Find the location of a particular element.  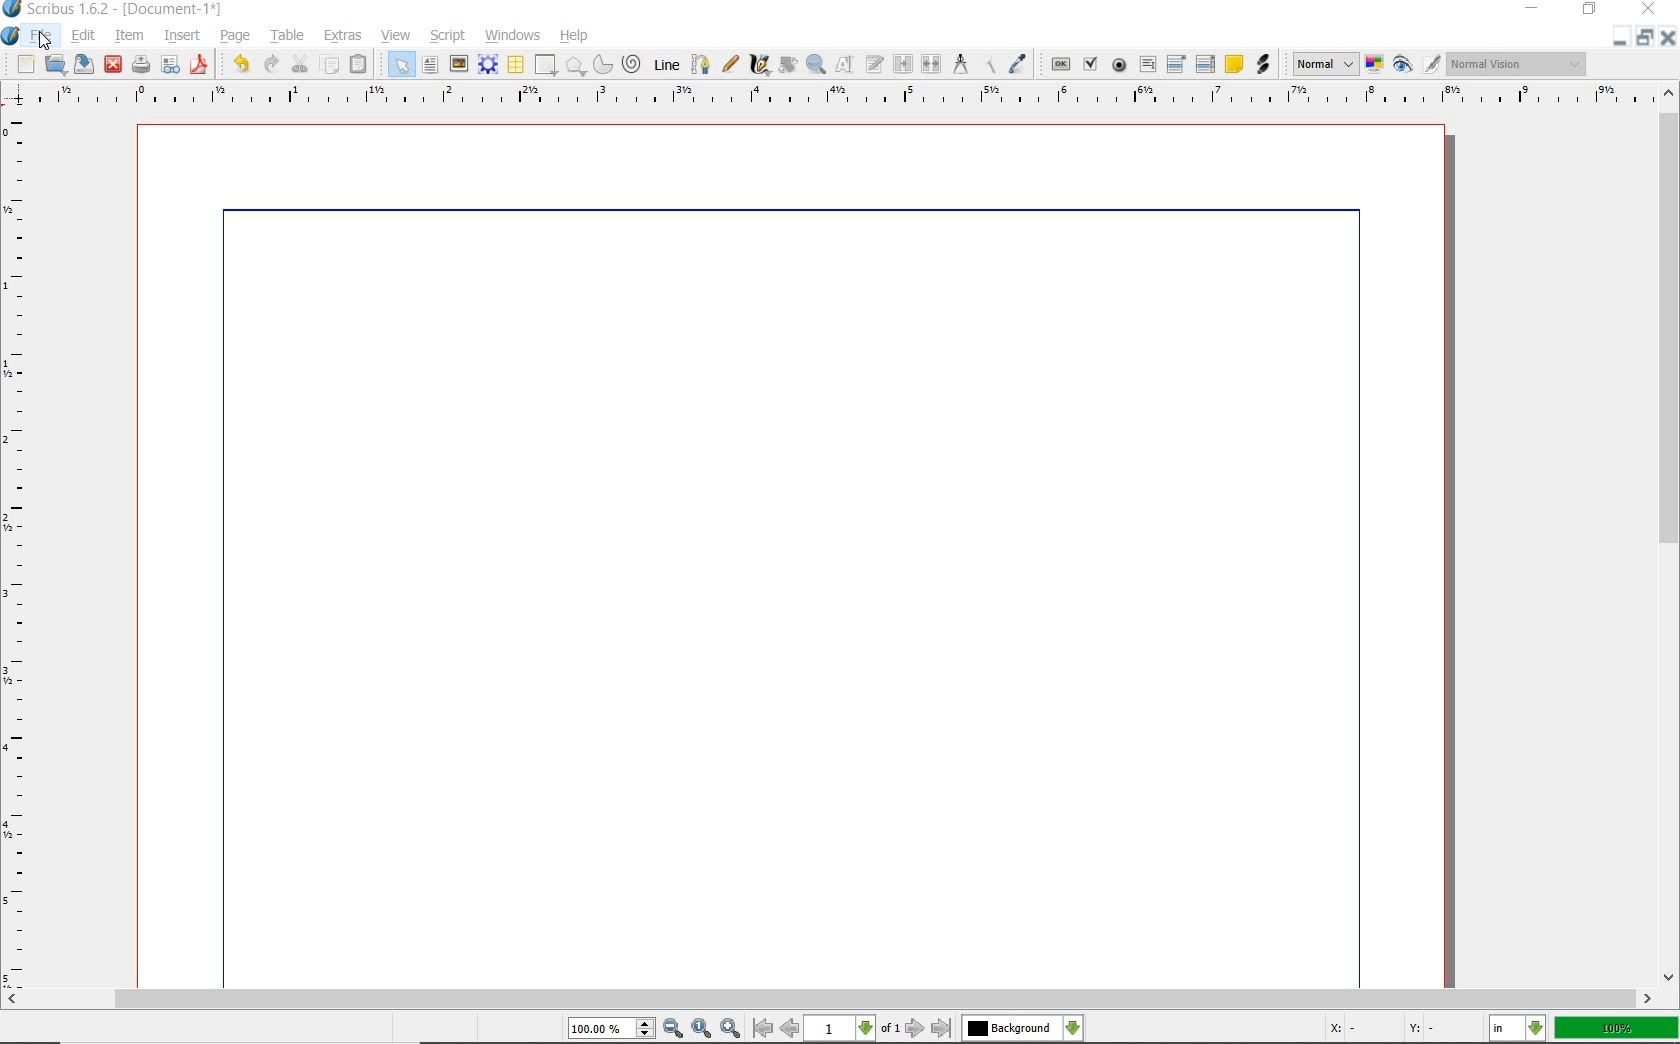

redo is located at coordinates (273, 65).